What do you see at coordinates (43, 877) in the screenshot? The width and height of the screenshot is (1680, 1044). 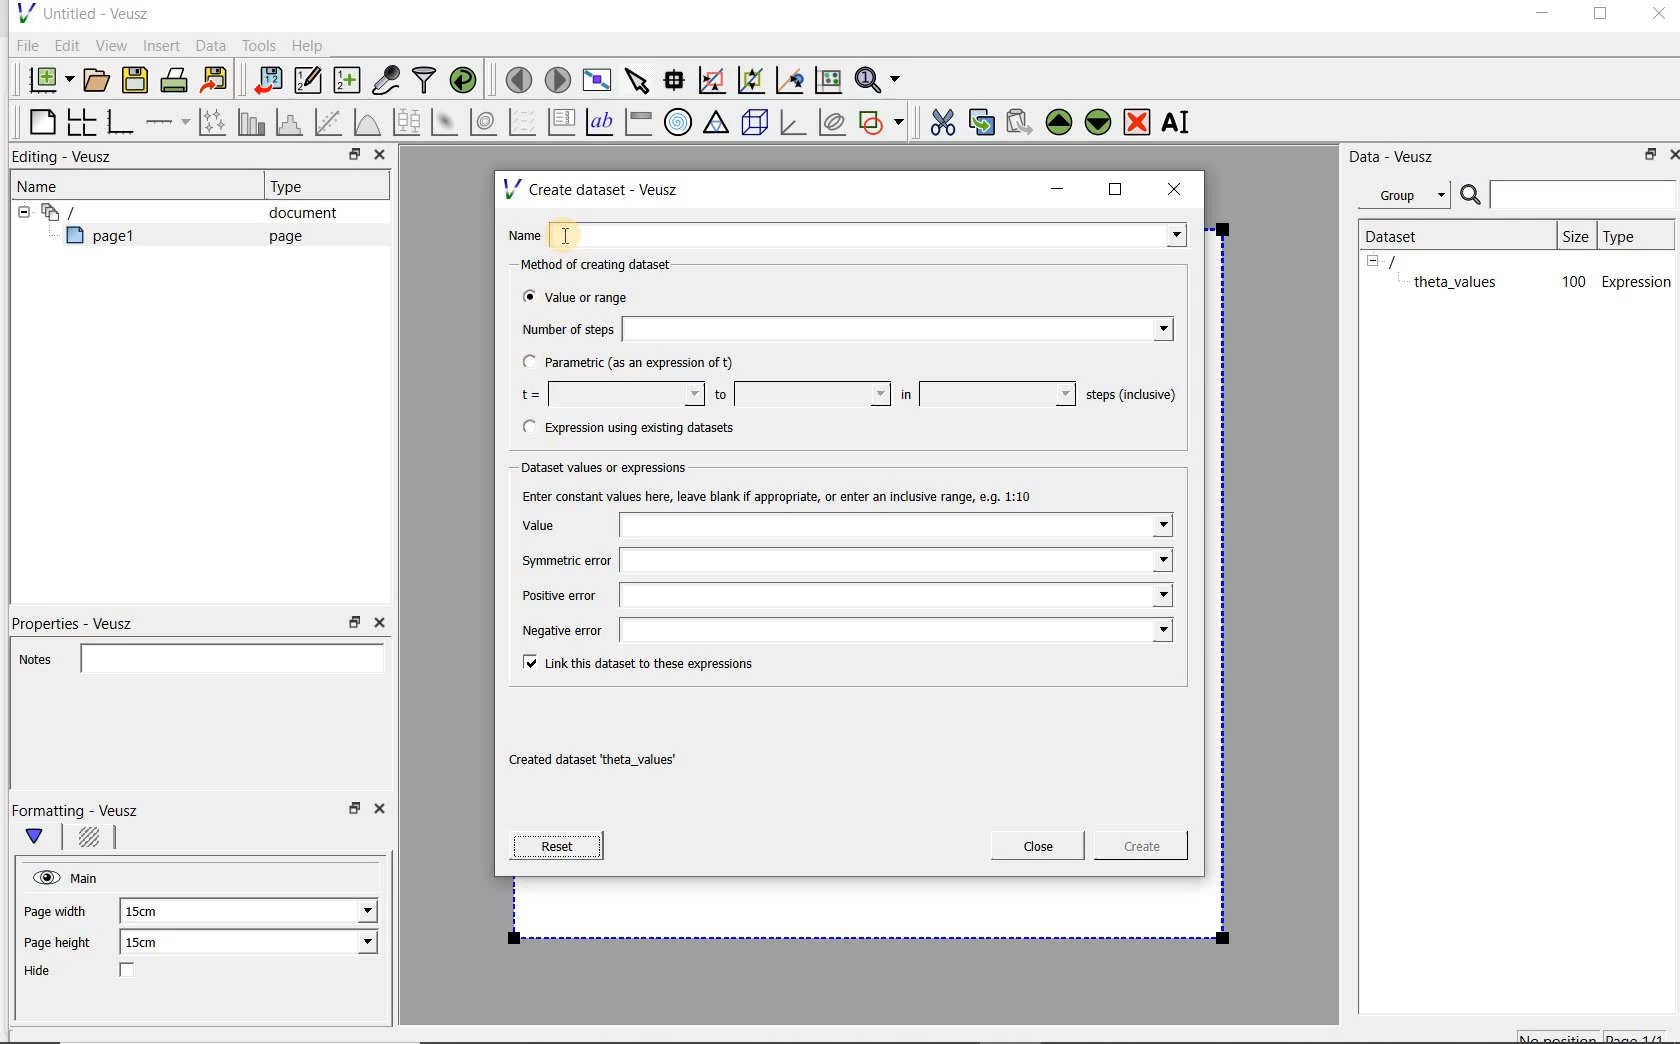 I see `visible (click to hide, set Hide to true)` at bounding box center [43, 877].